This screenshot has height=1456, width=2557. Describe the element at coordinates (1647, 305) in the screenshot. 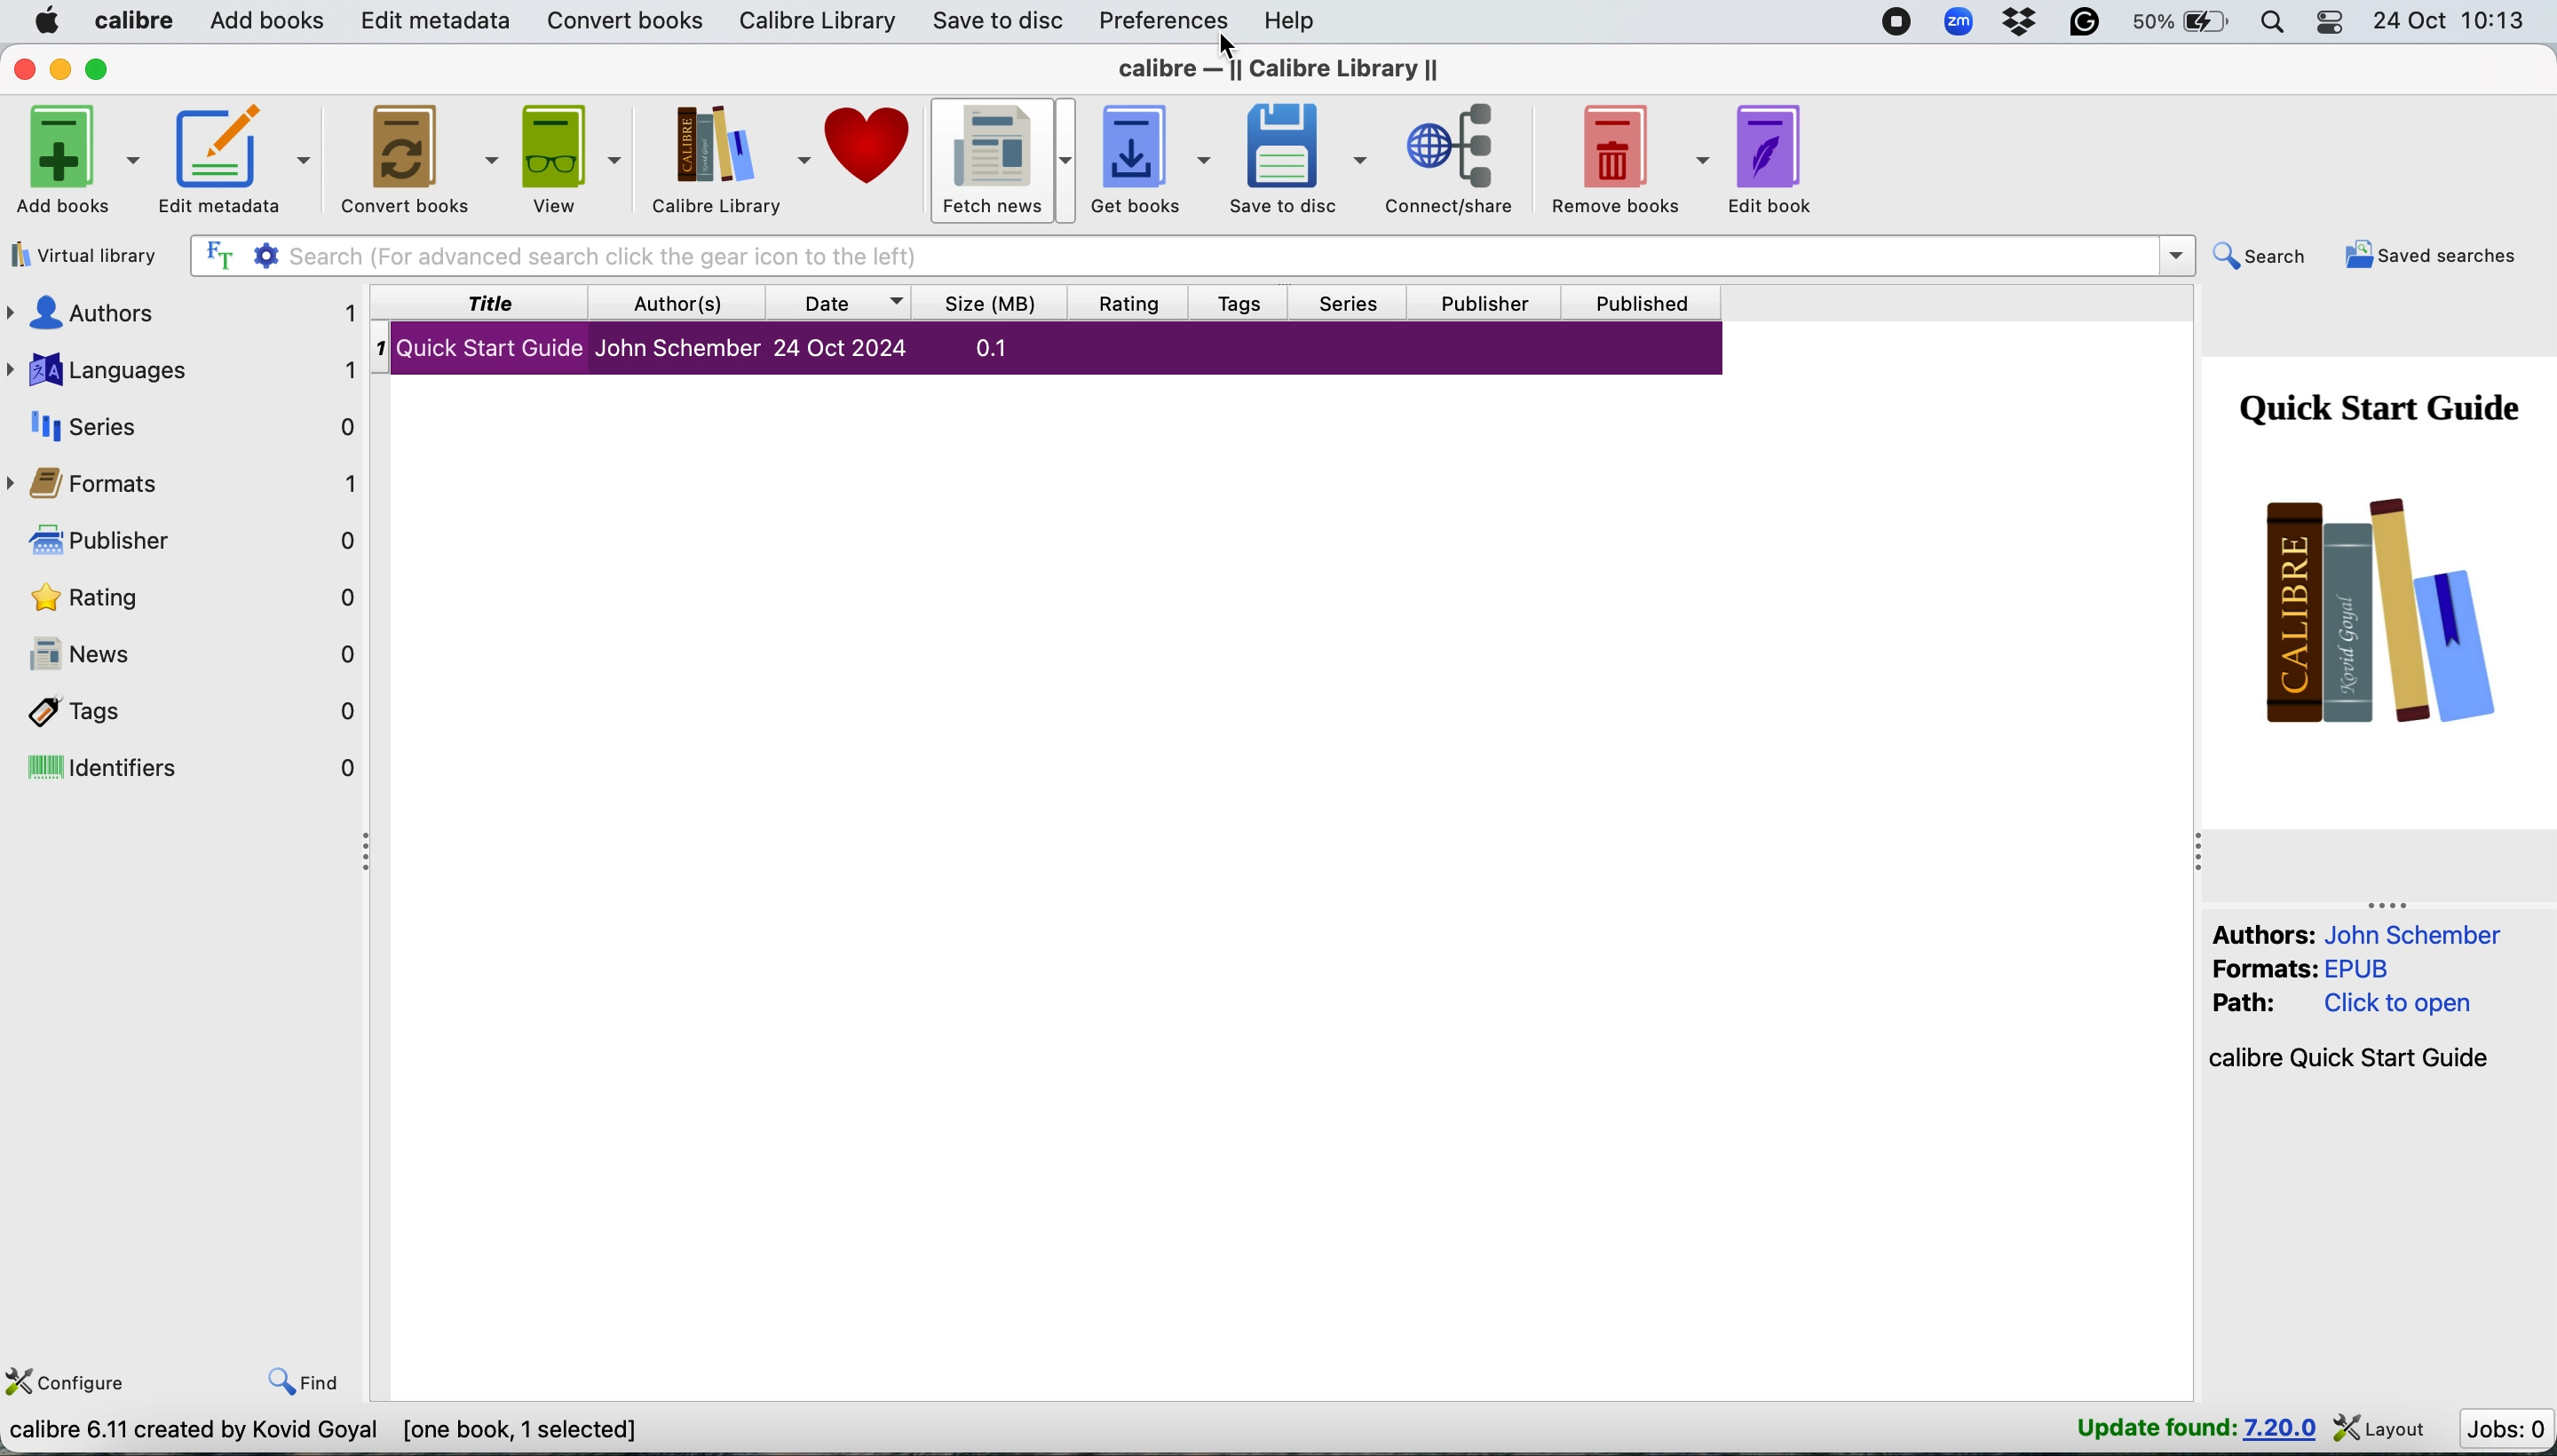

I see `published` at that location.